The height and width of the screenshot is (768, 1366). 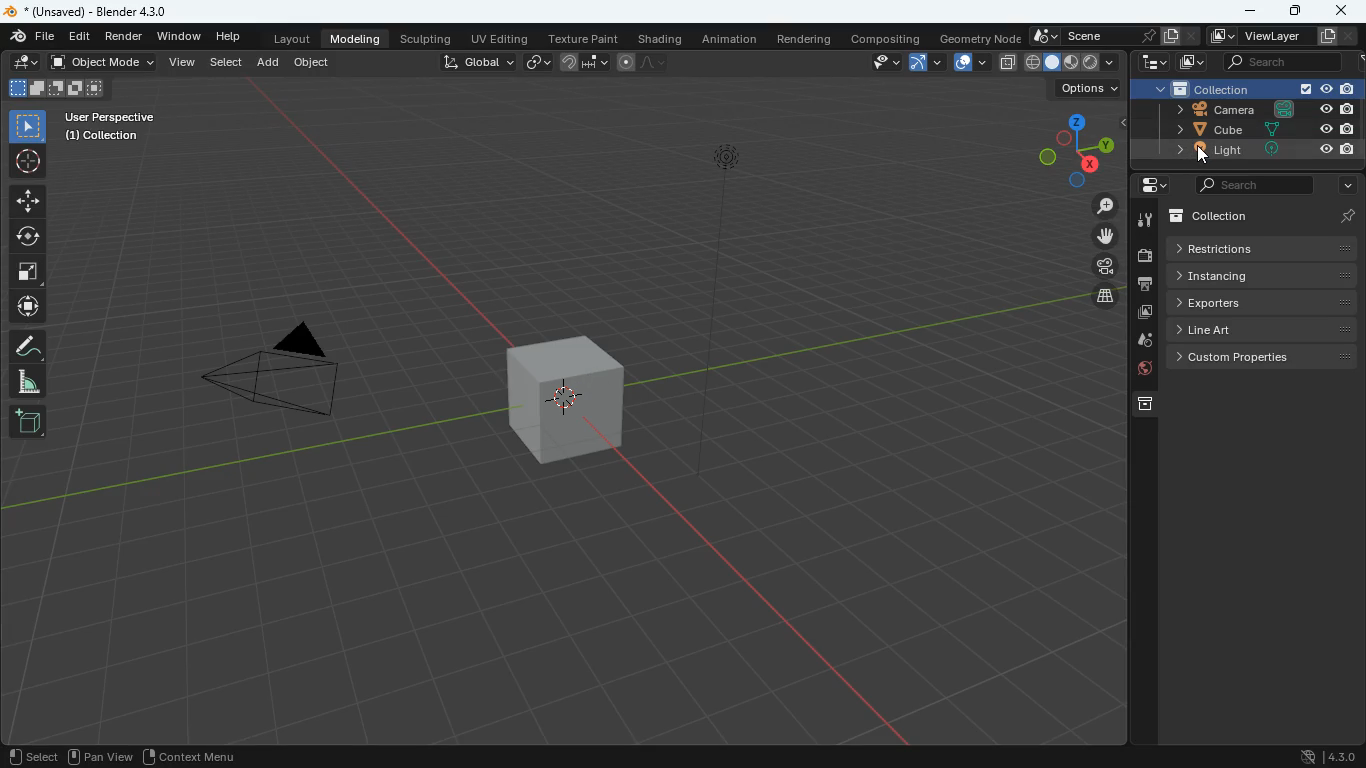 What do you see at coordinates (182, 64) in the screenshot?
I see `view` at bounding box center [182, 64].